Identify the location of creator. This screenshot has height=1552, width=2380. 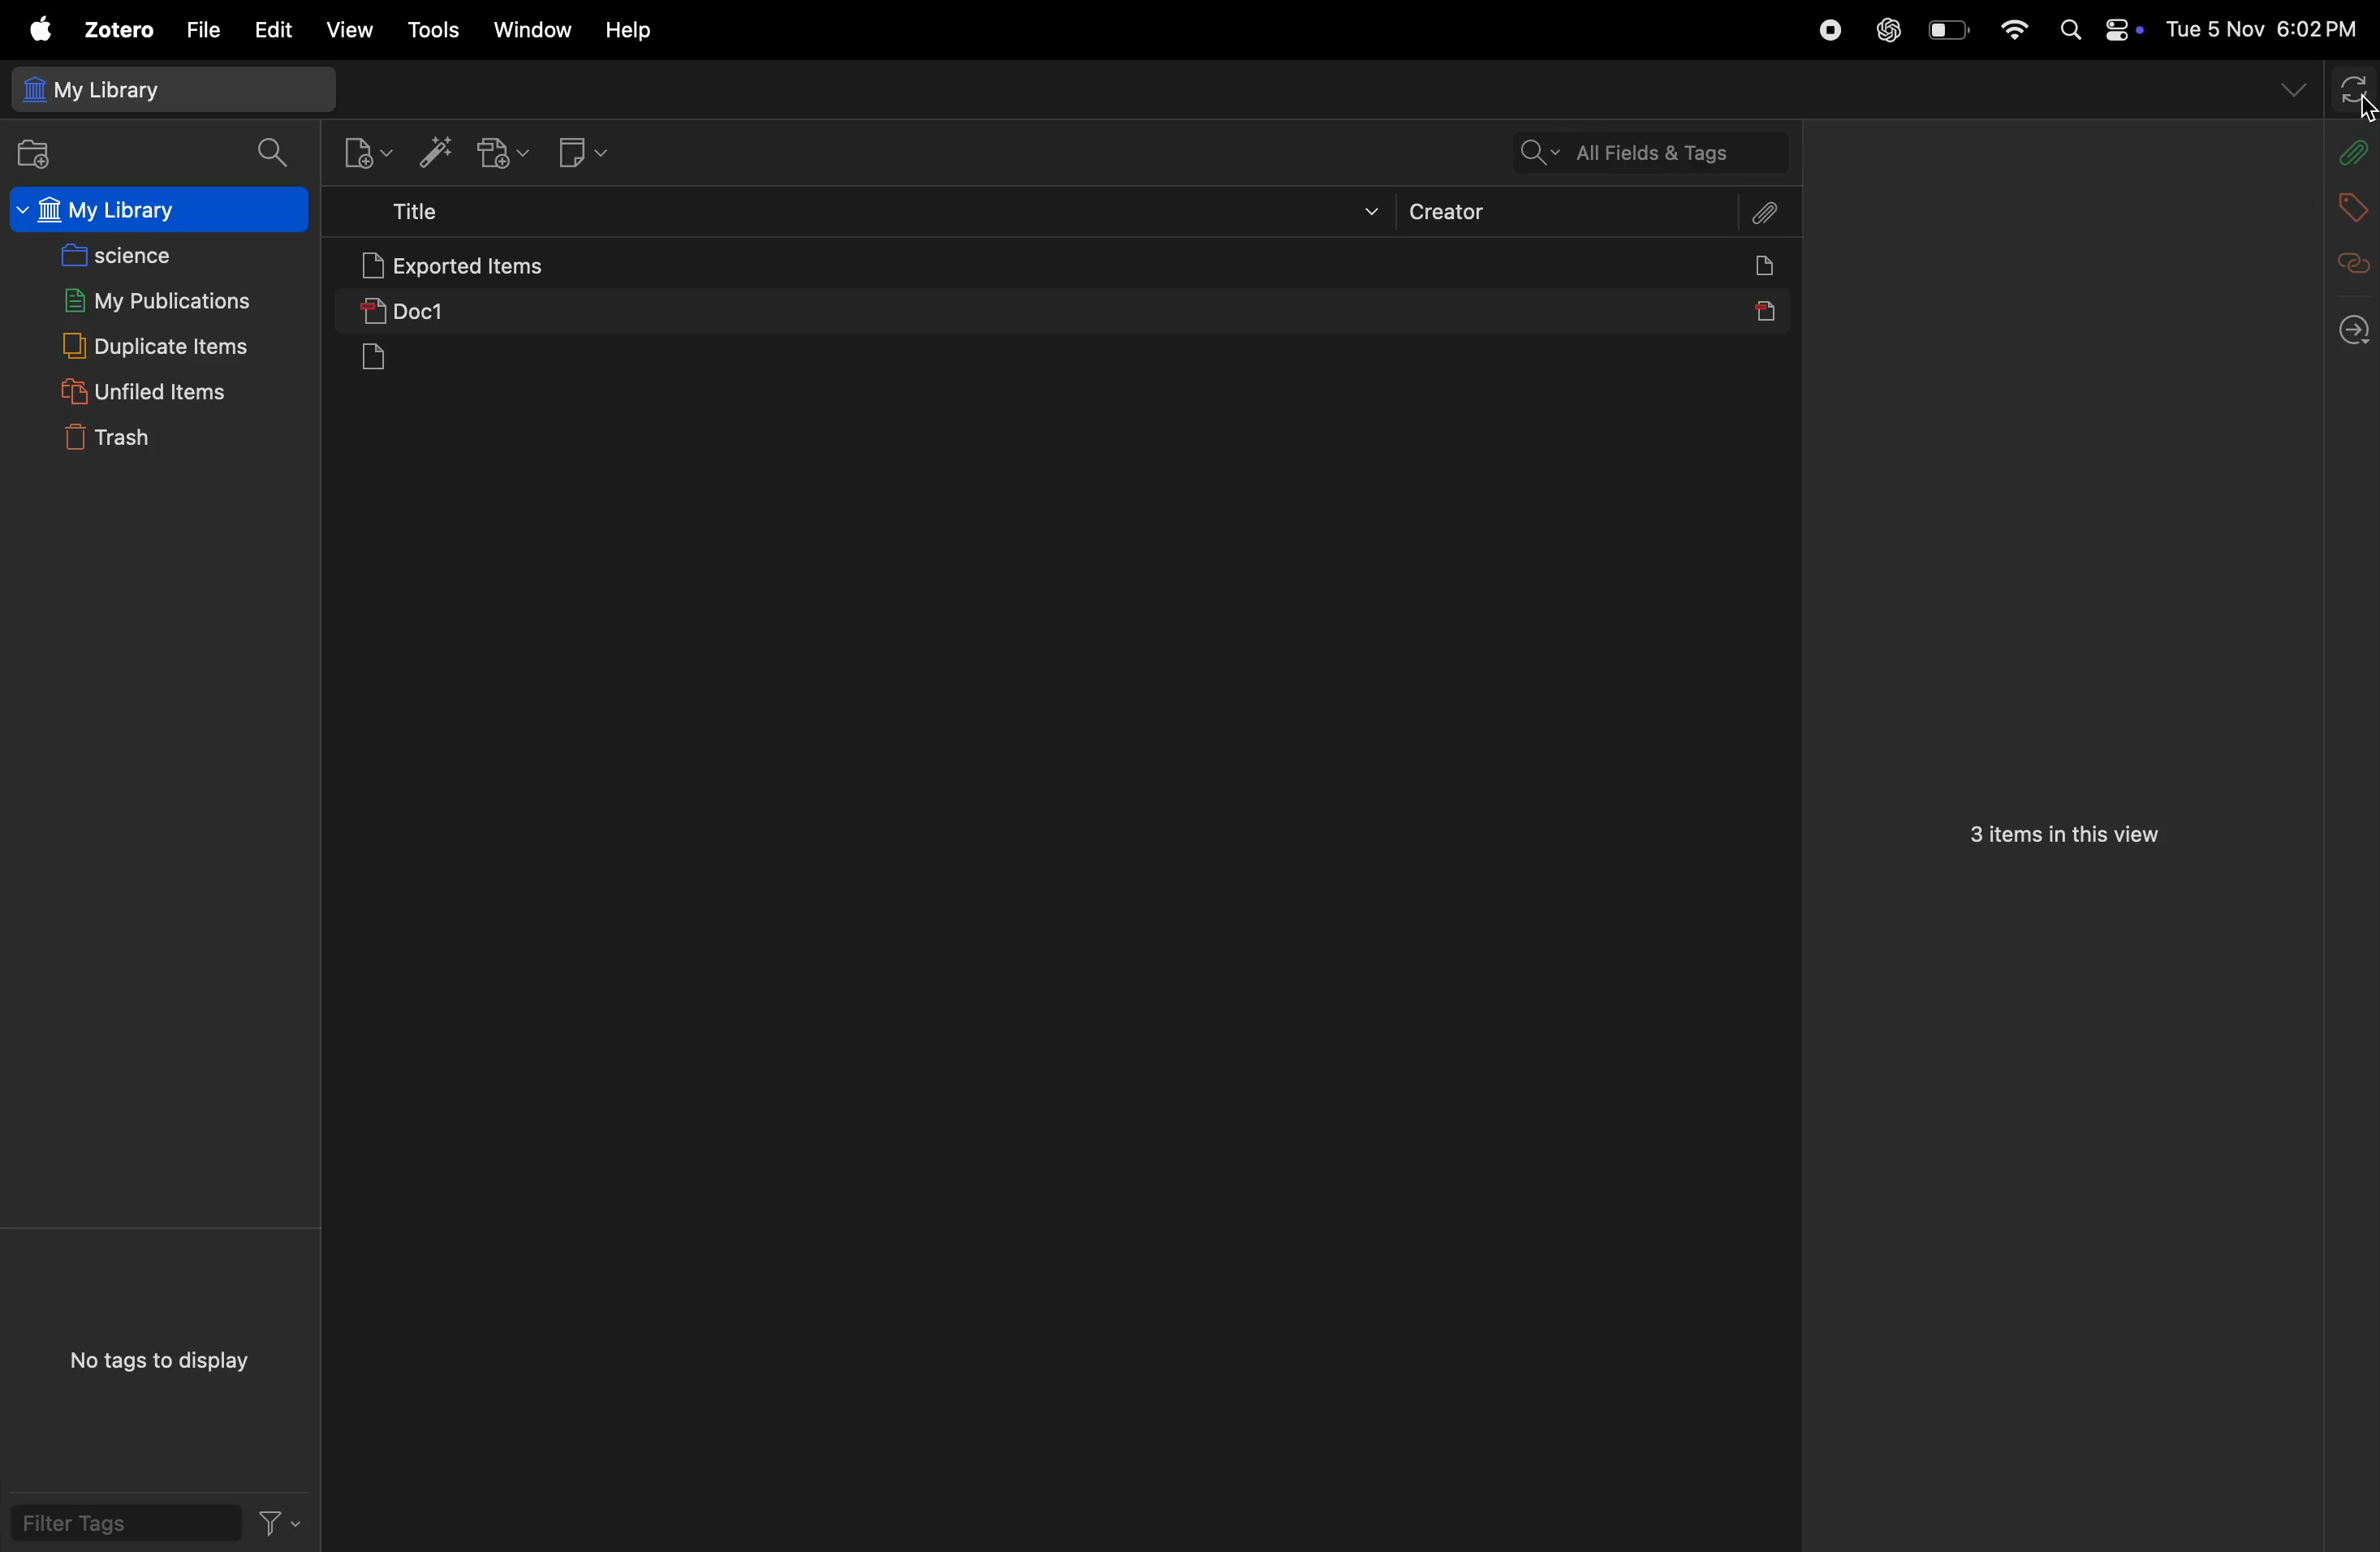
(1565, 211).